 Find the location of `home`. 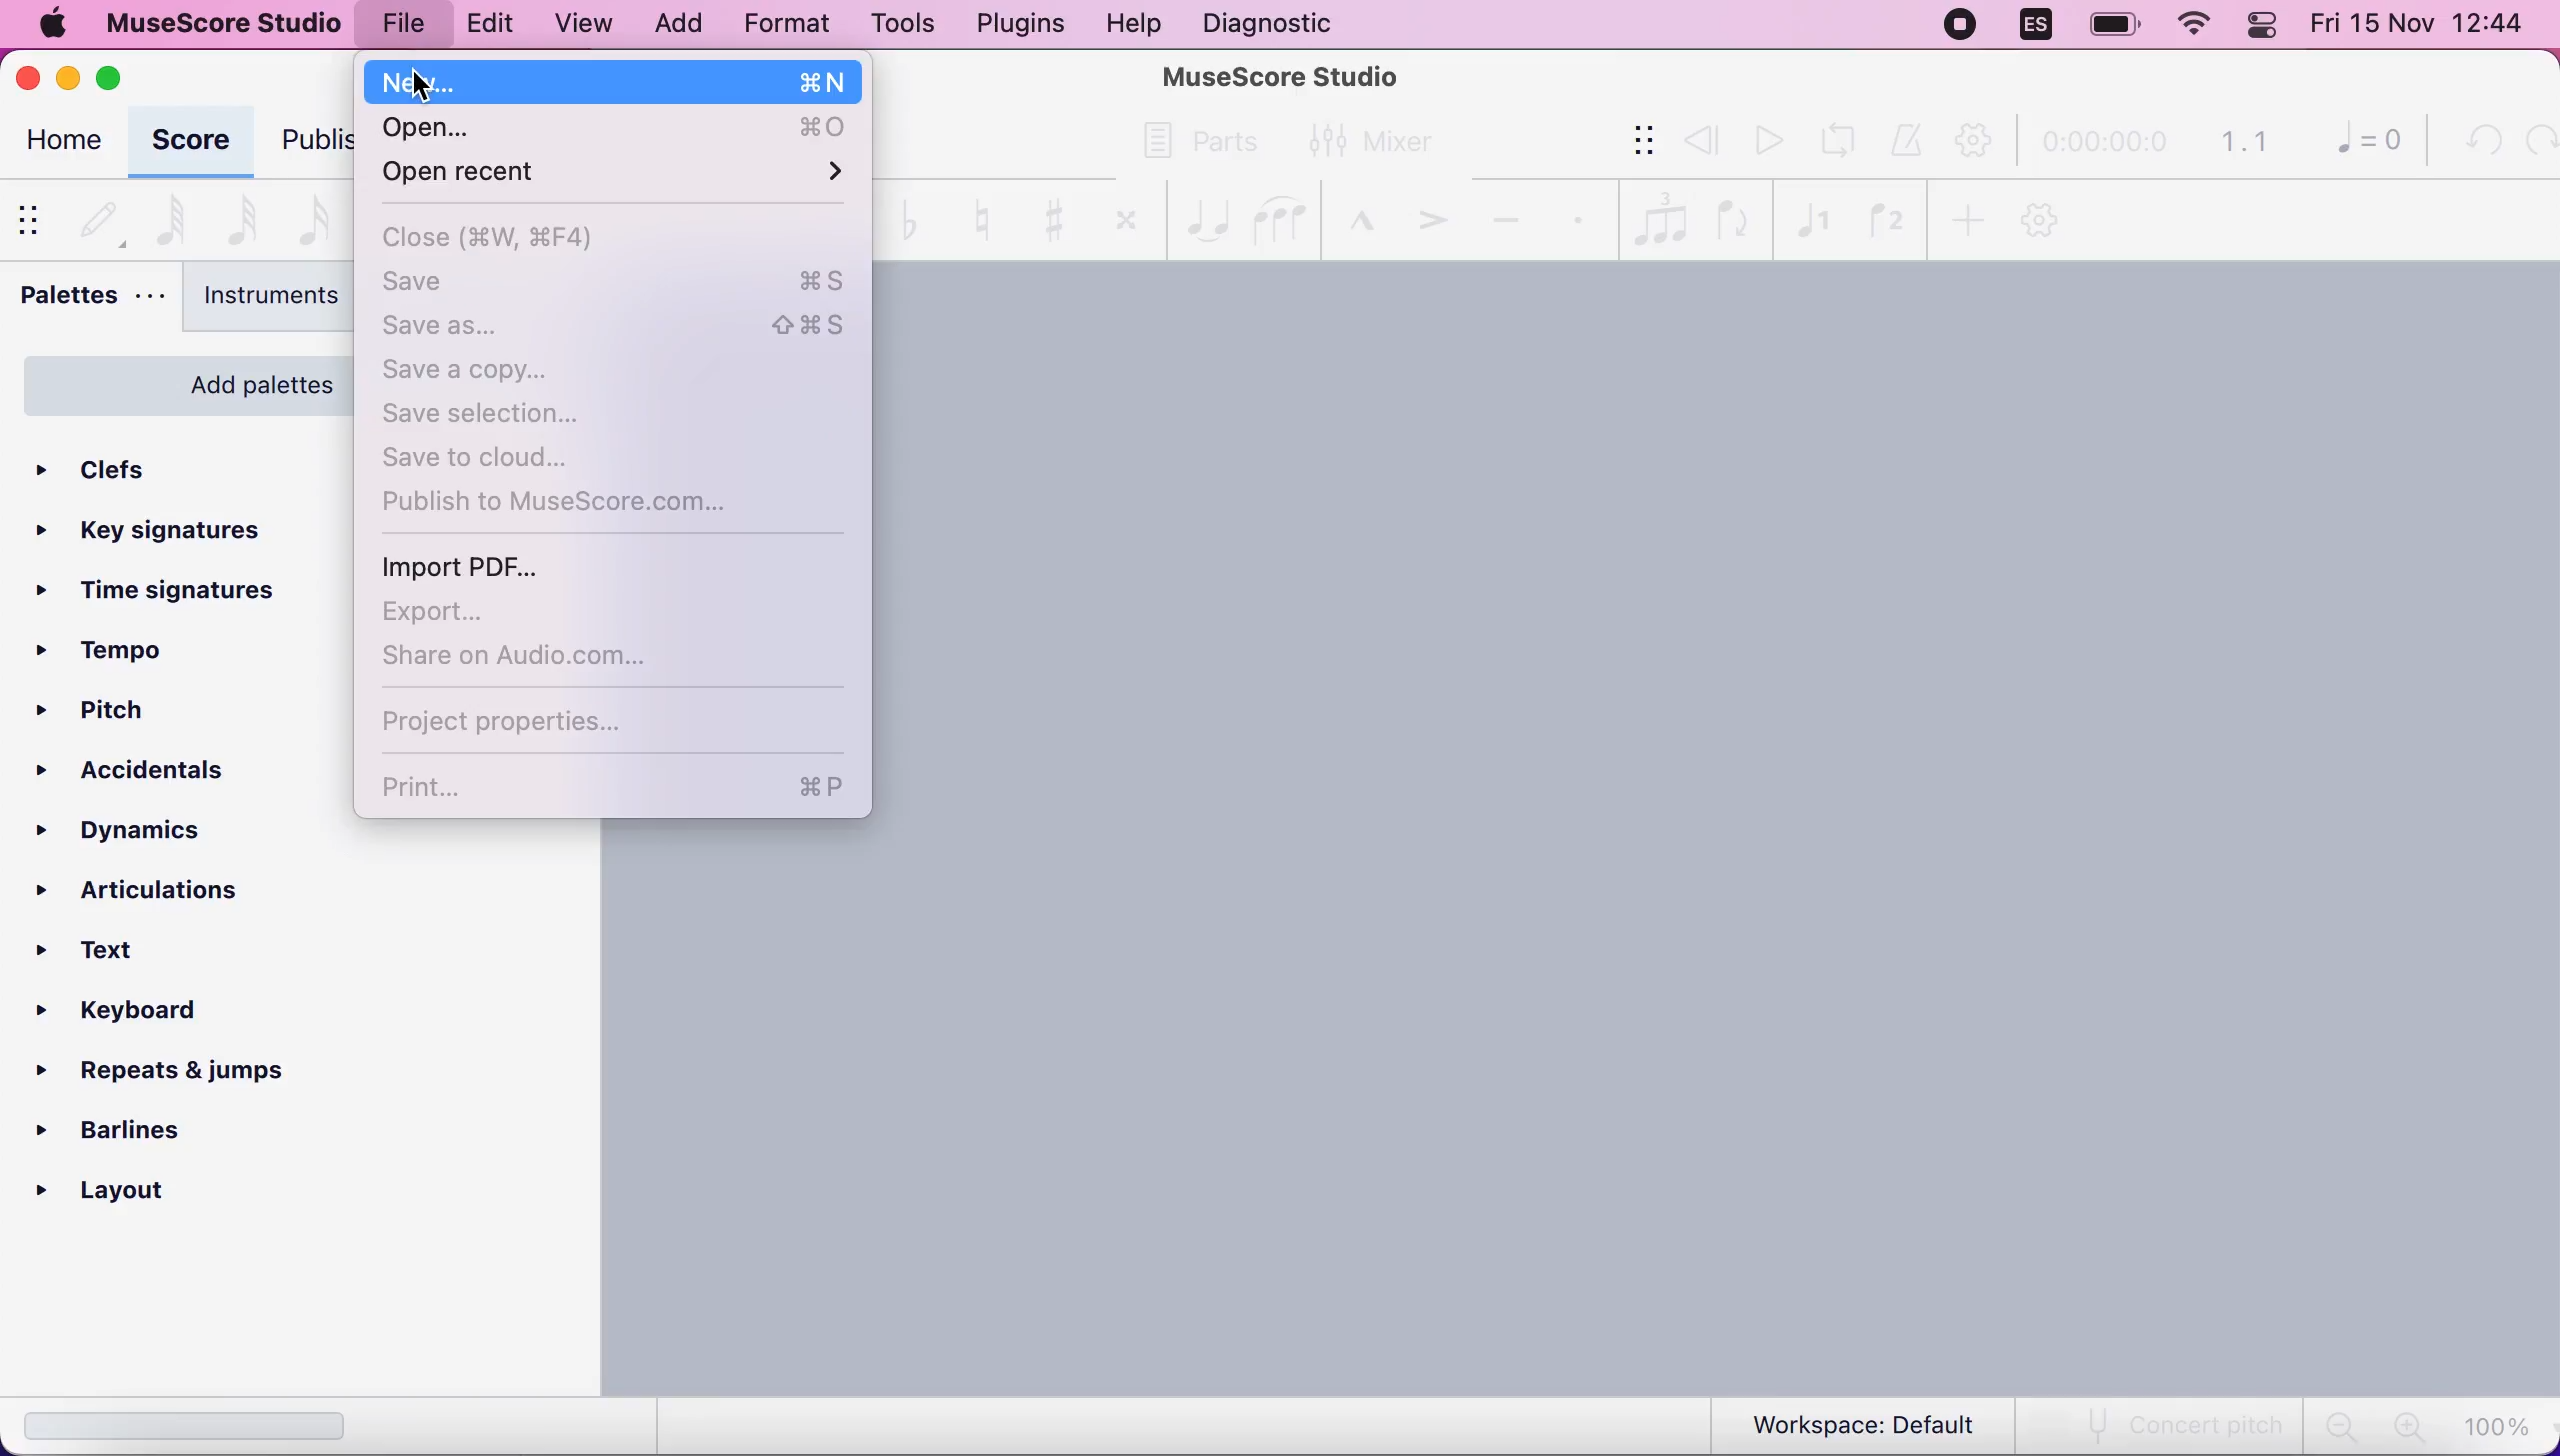

home is located at coordinates (61, 144).